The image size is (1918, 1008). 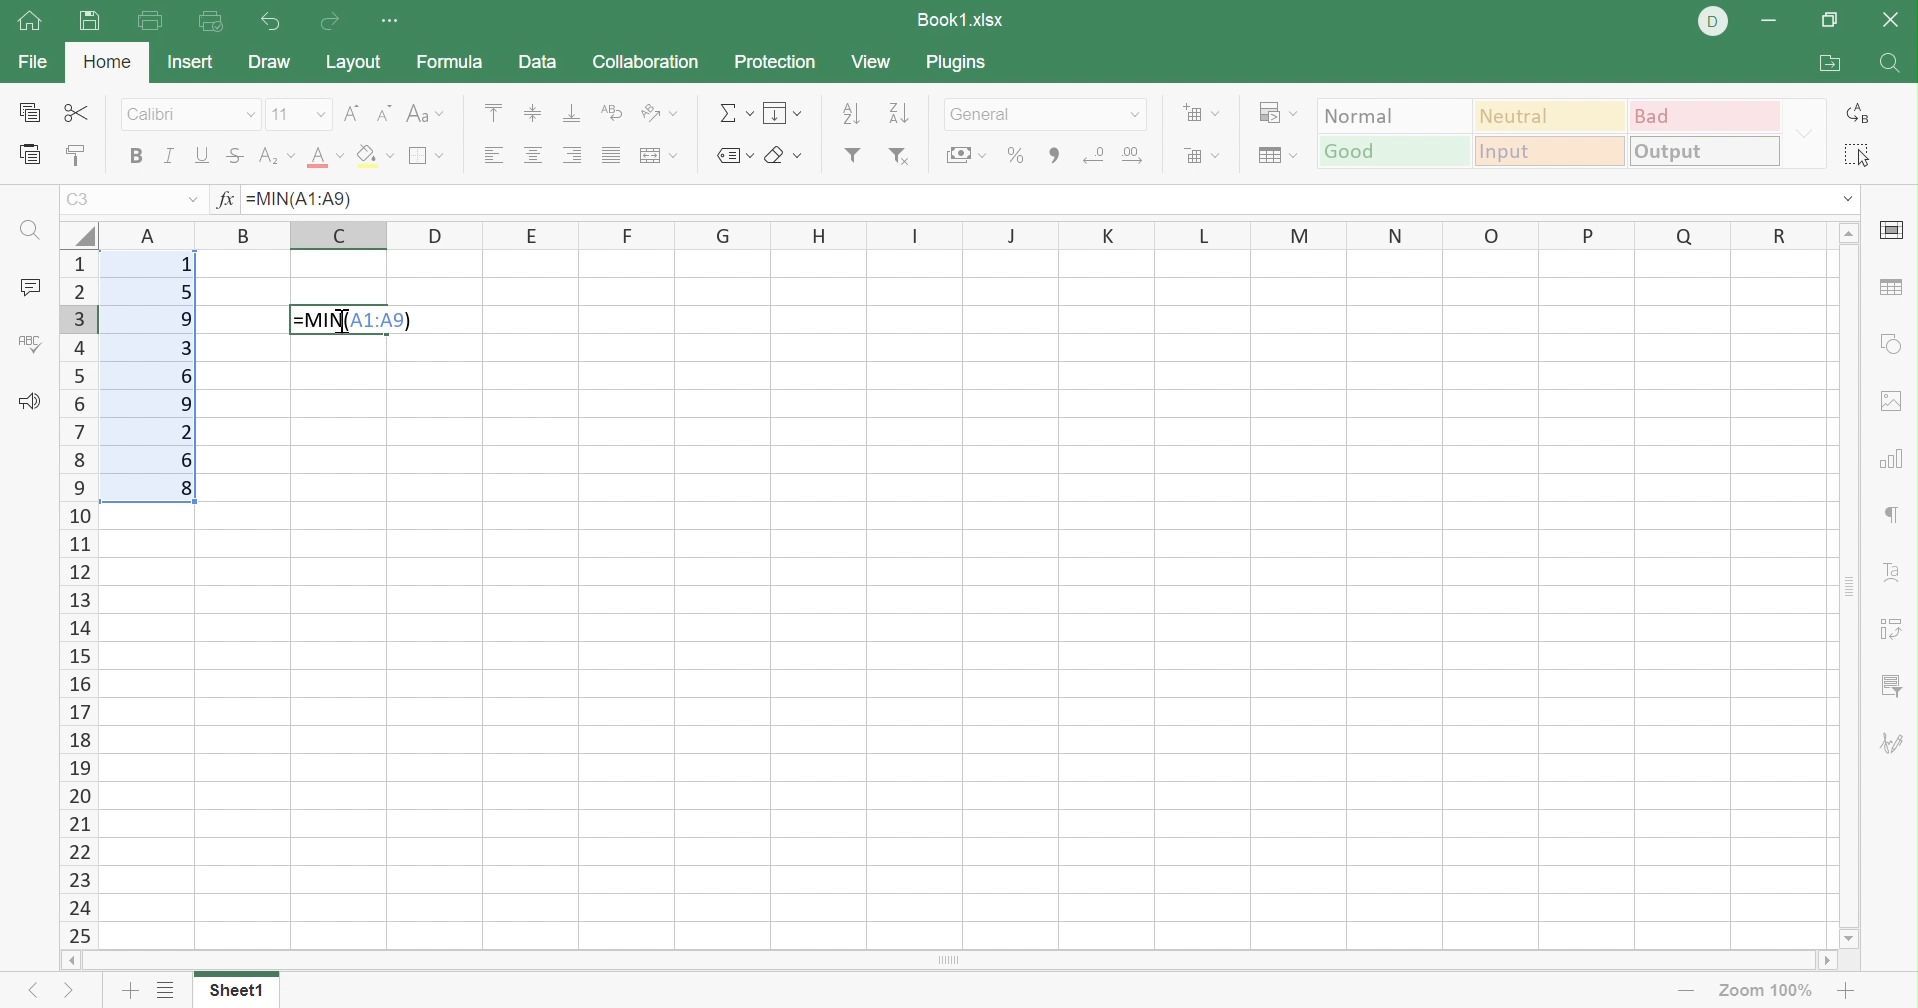 I want to click on Summation, so click(x=733, y=114).